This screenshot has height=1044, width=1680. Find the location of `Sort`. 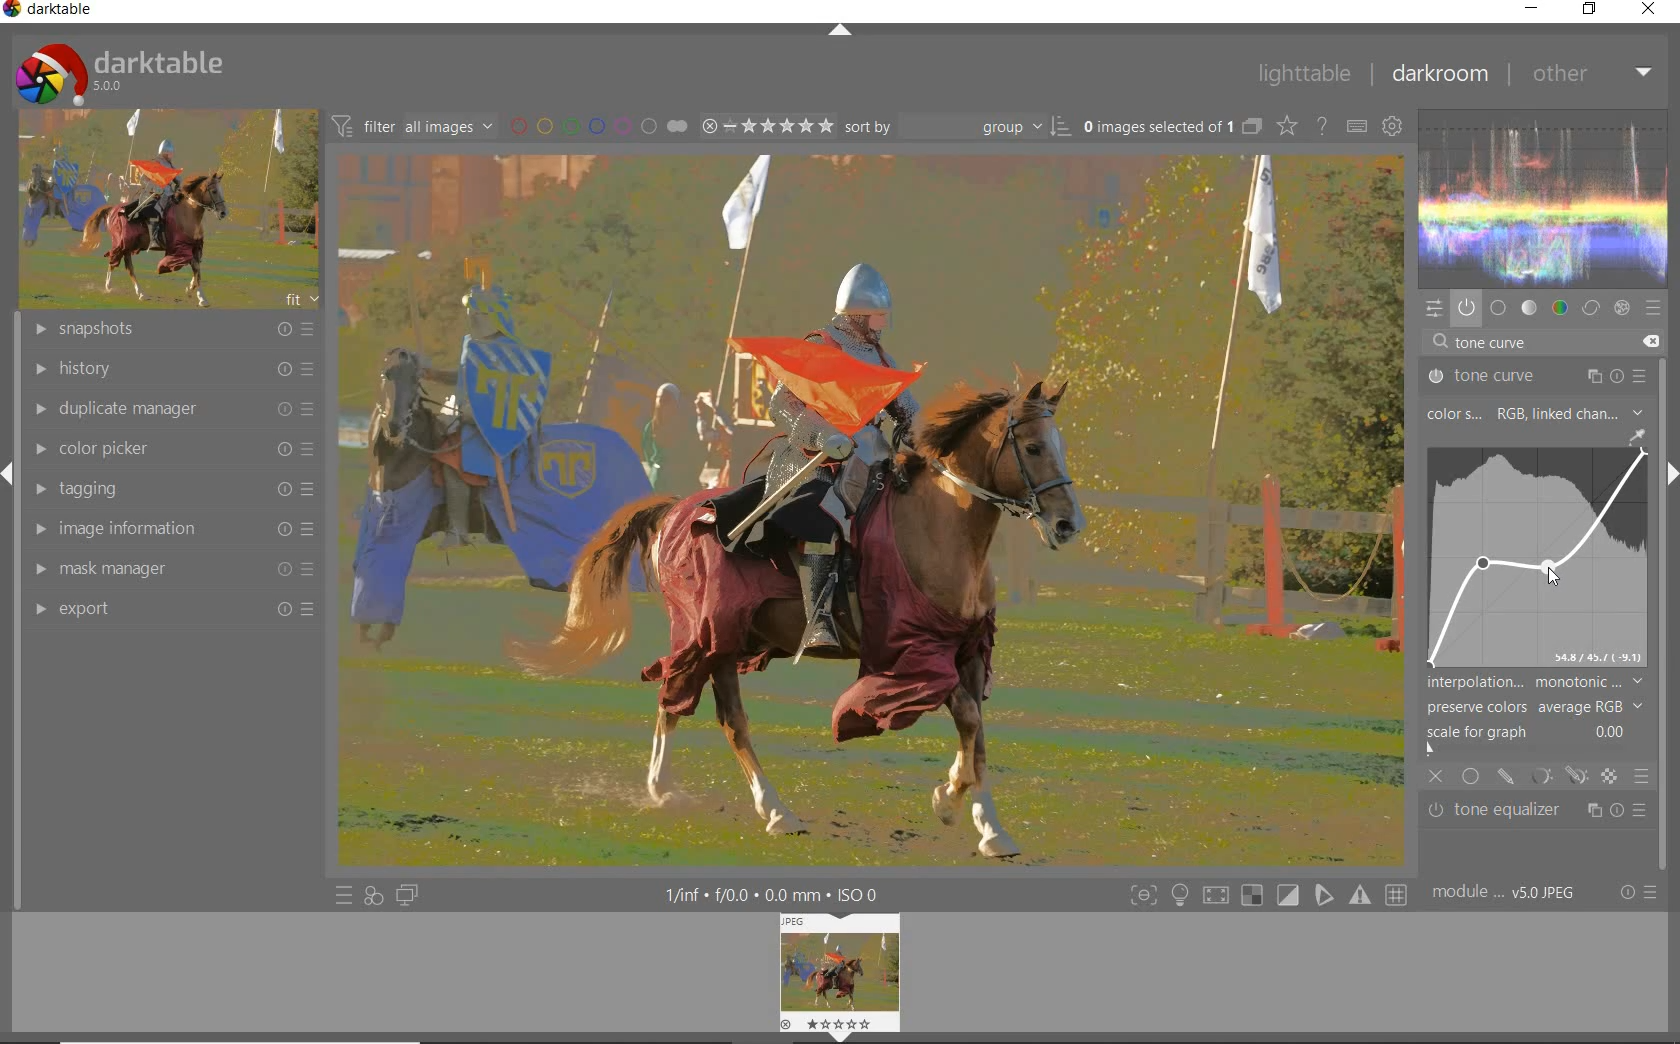

Sort is located at coordinates (957, 126).